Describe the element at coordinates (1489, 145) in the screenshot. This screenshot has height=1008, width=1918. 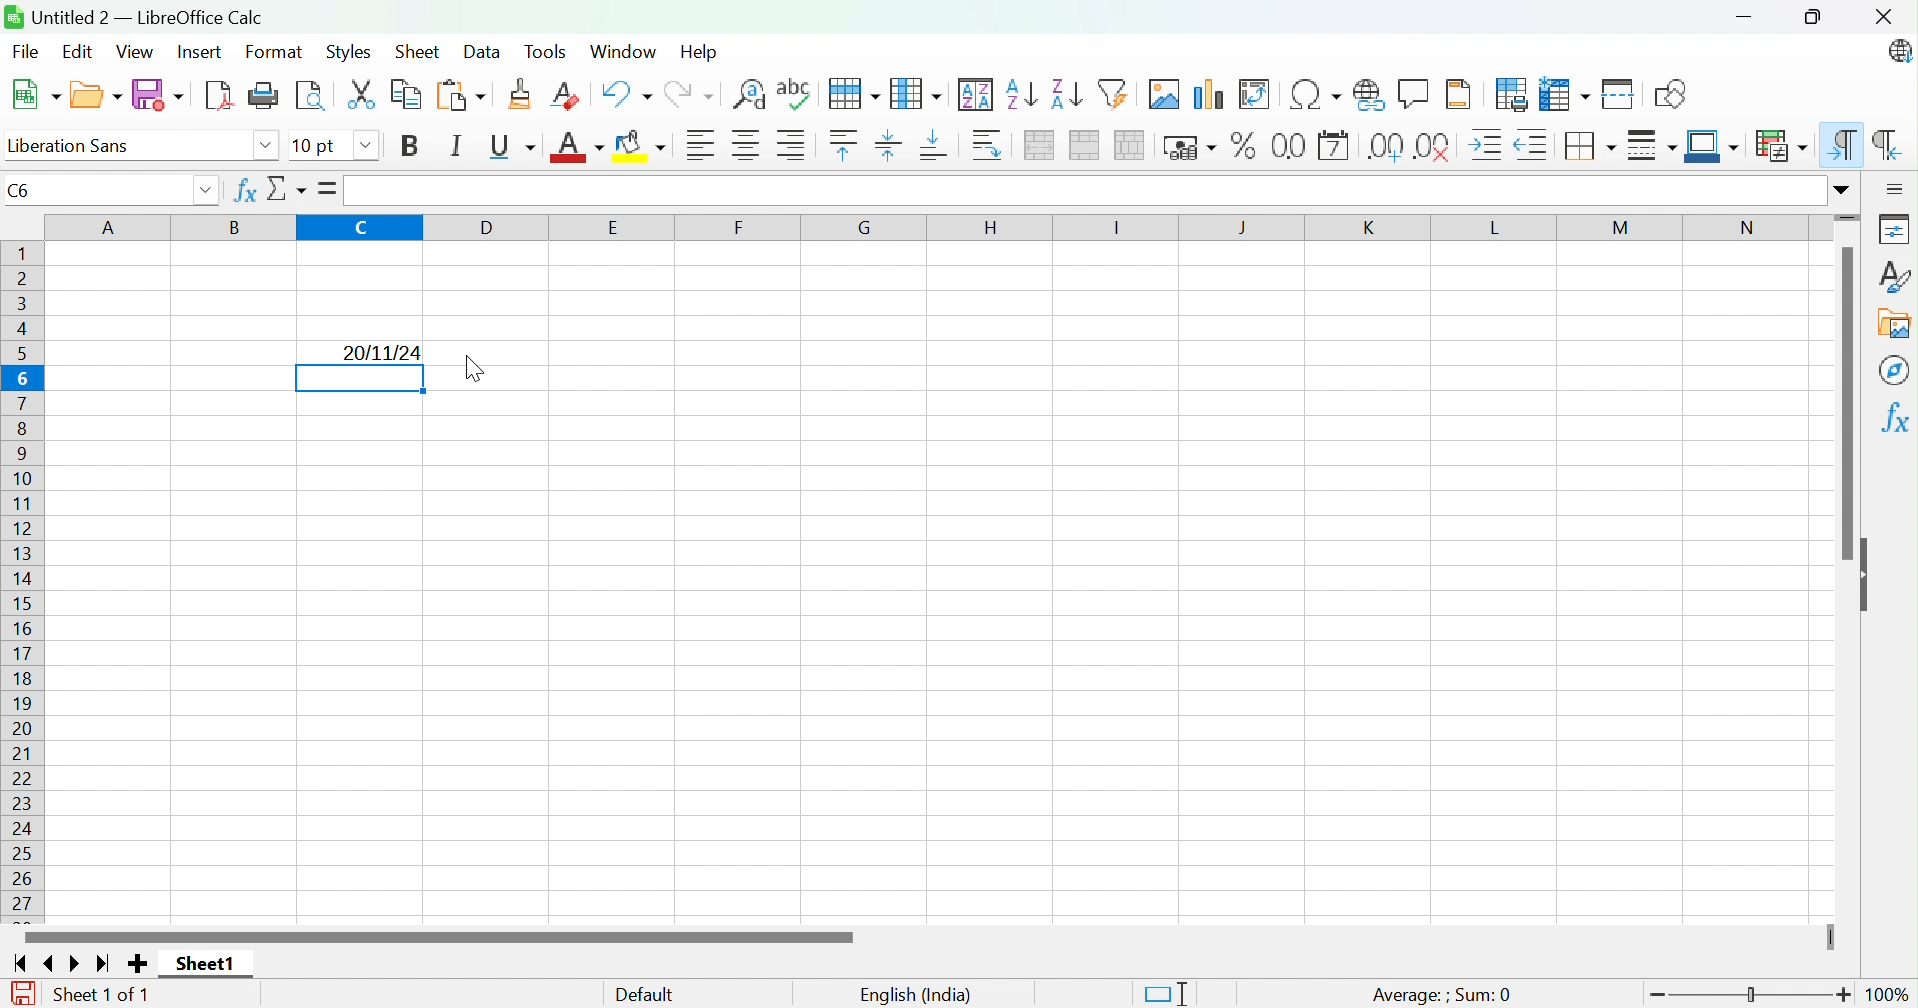
I see `Increase indent` at that location.